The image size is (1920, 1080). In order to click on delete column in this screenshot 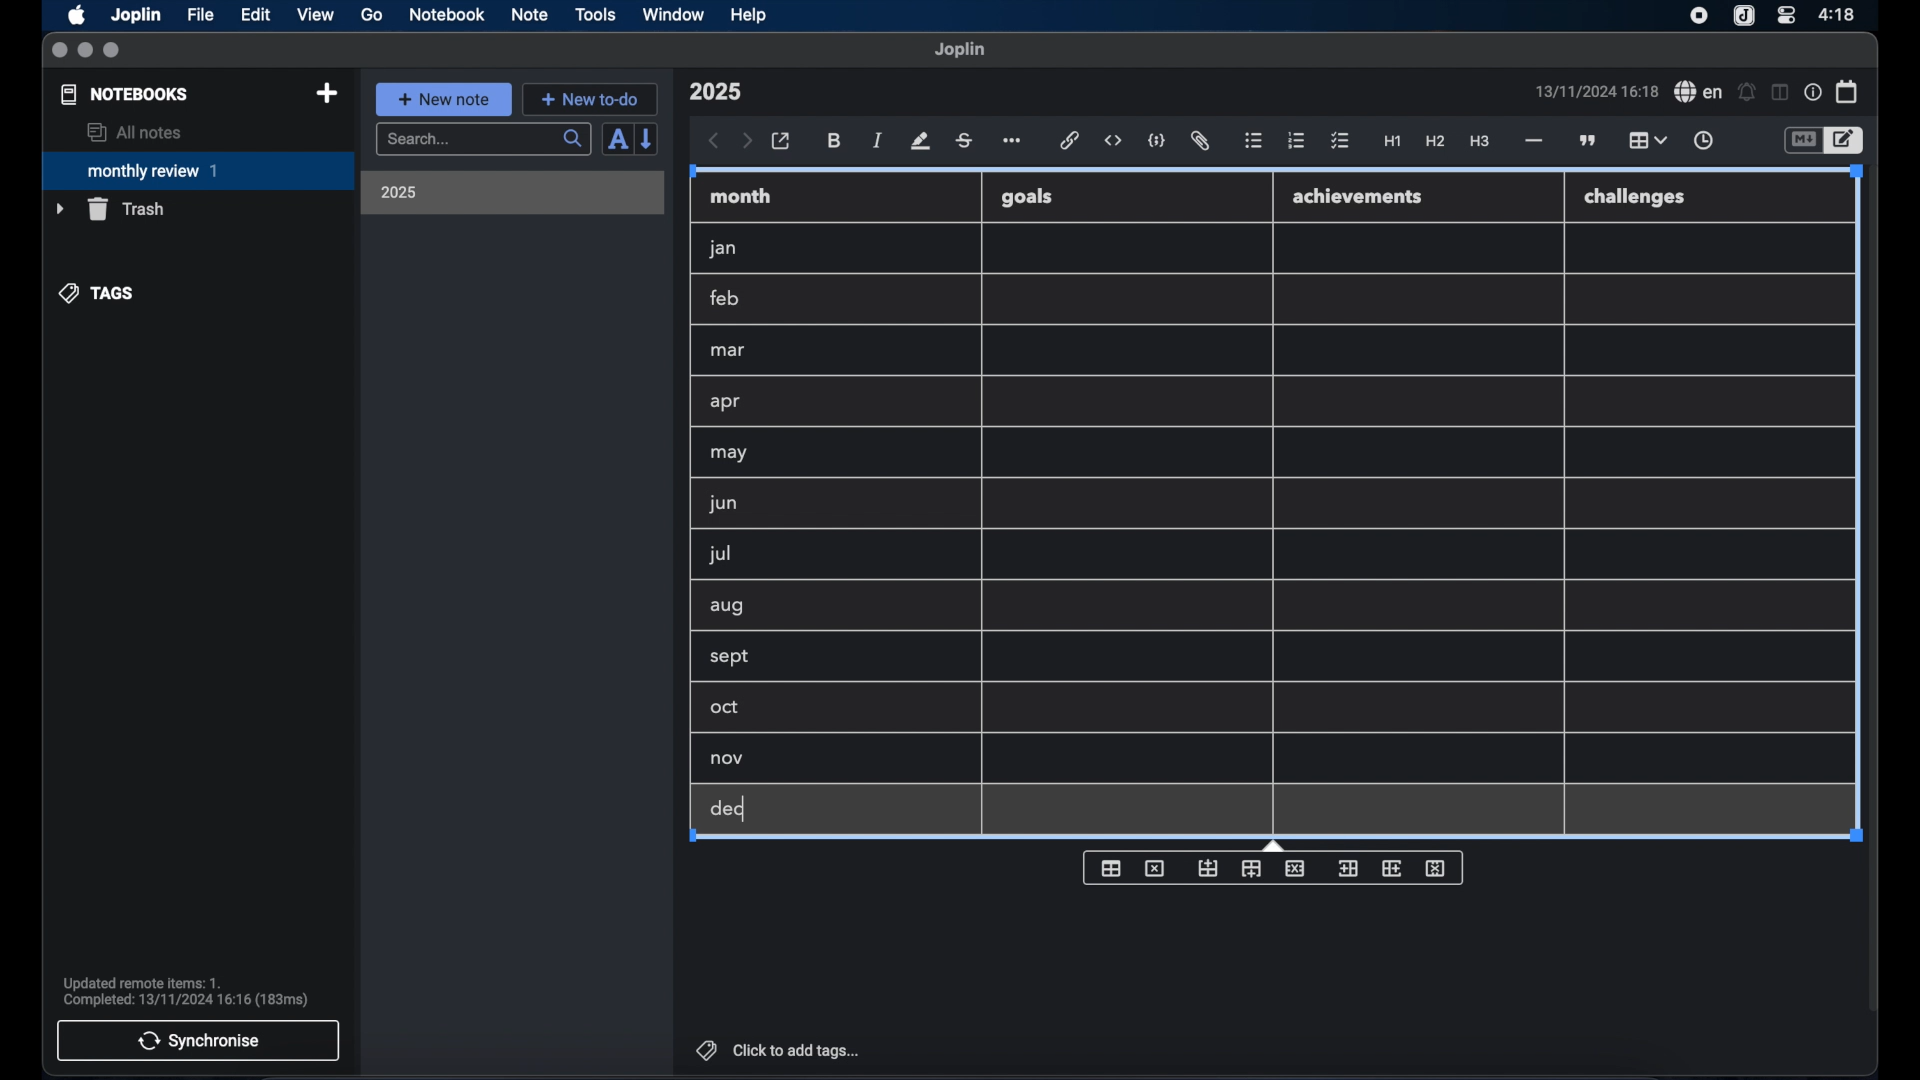, I will do `click(1439, 867)`.